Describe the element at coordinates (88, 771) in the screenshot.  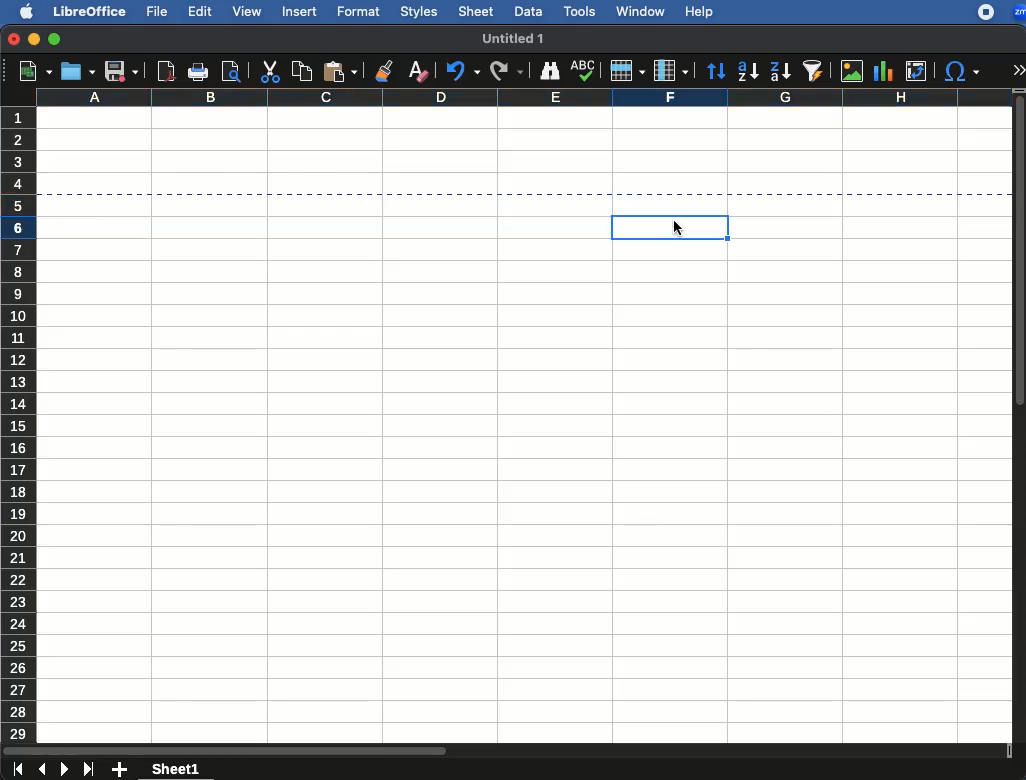
I see `last sheet` at that location.